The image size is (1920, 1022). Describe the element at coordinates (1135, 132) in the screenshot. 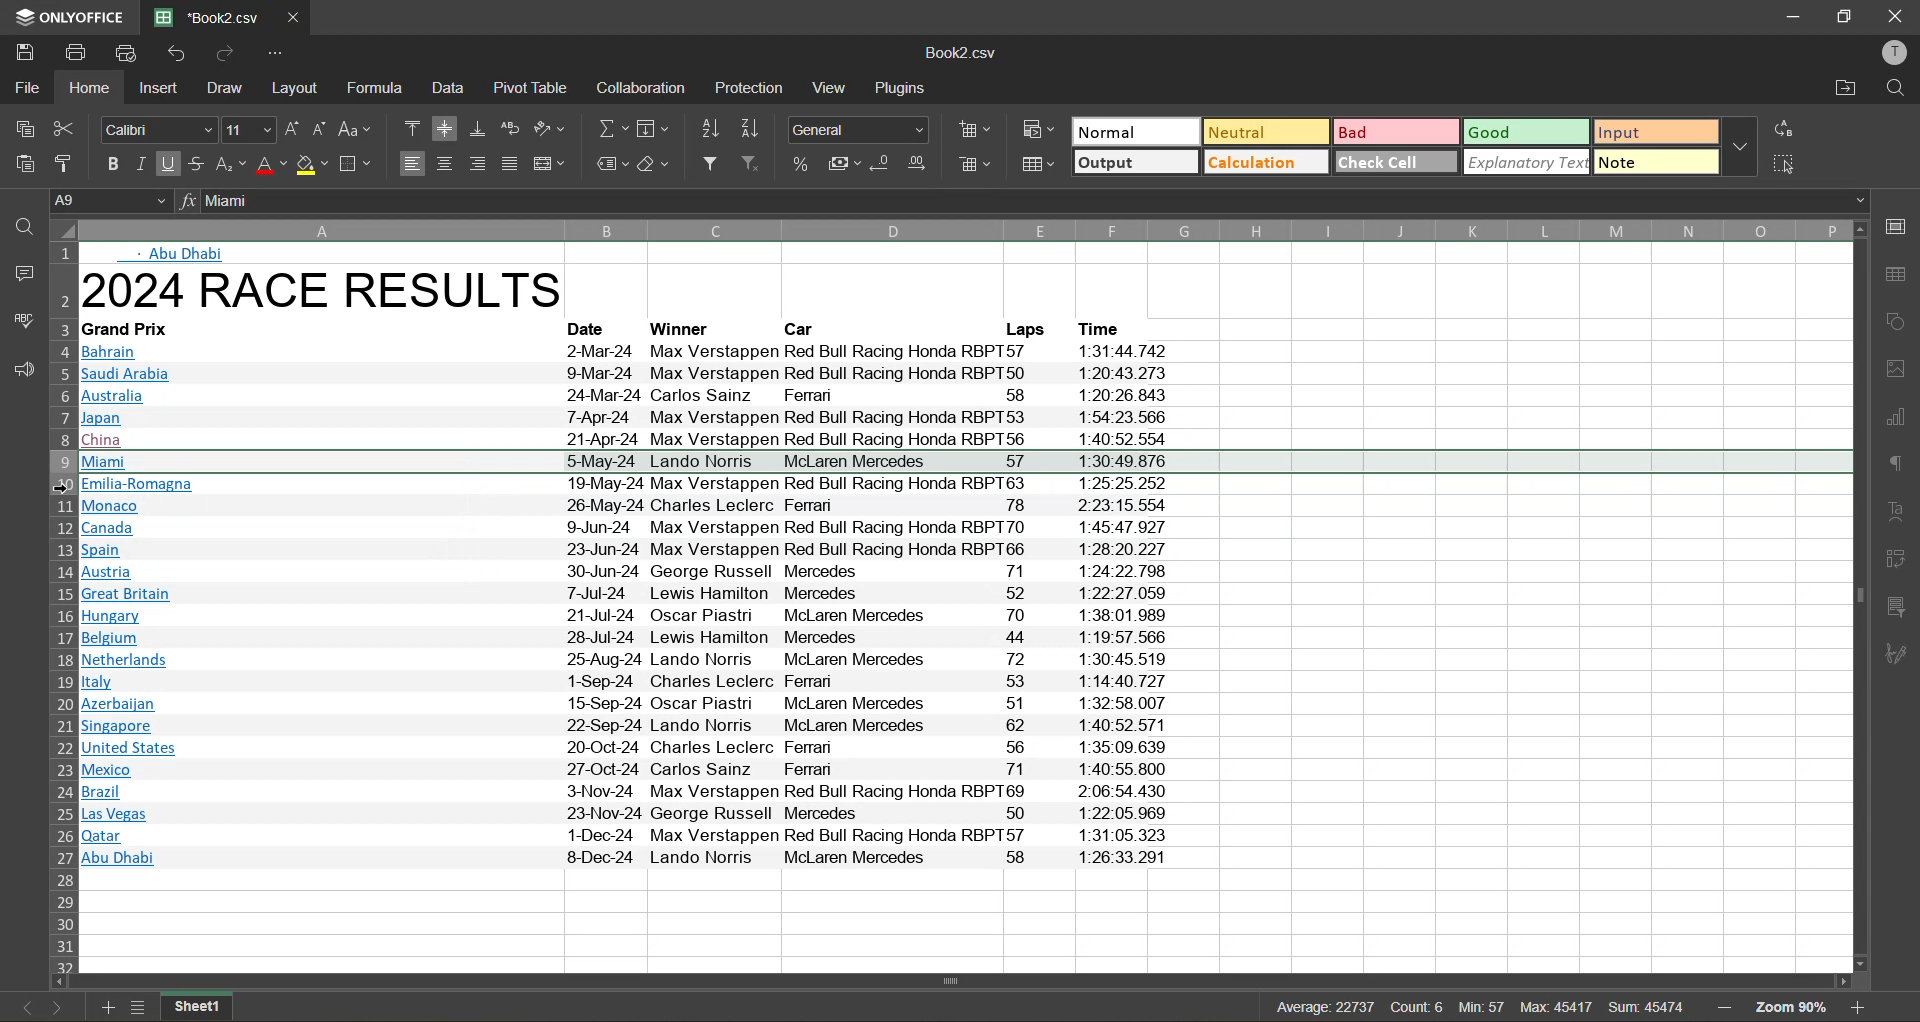

I see `normal` at that location.